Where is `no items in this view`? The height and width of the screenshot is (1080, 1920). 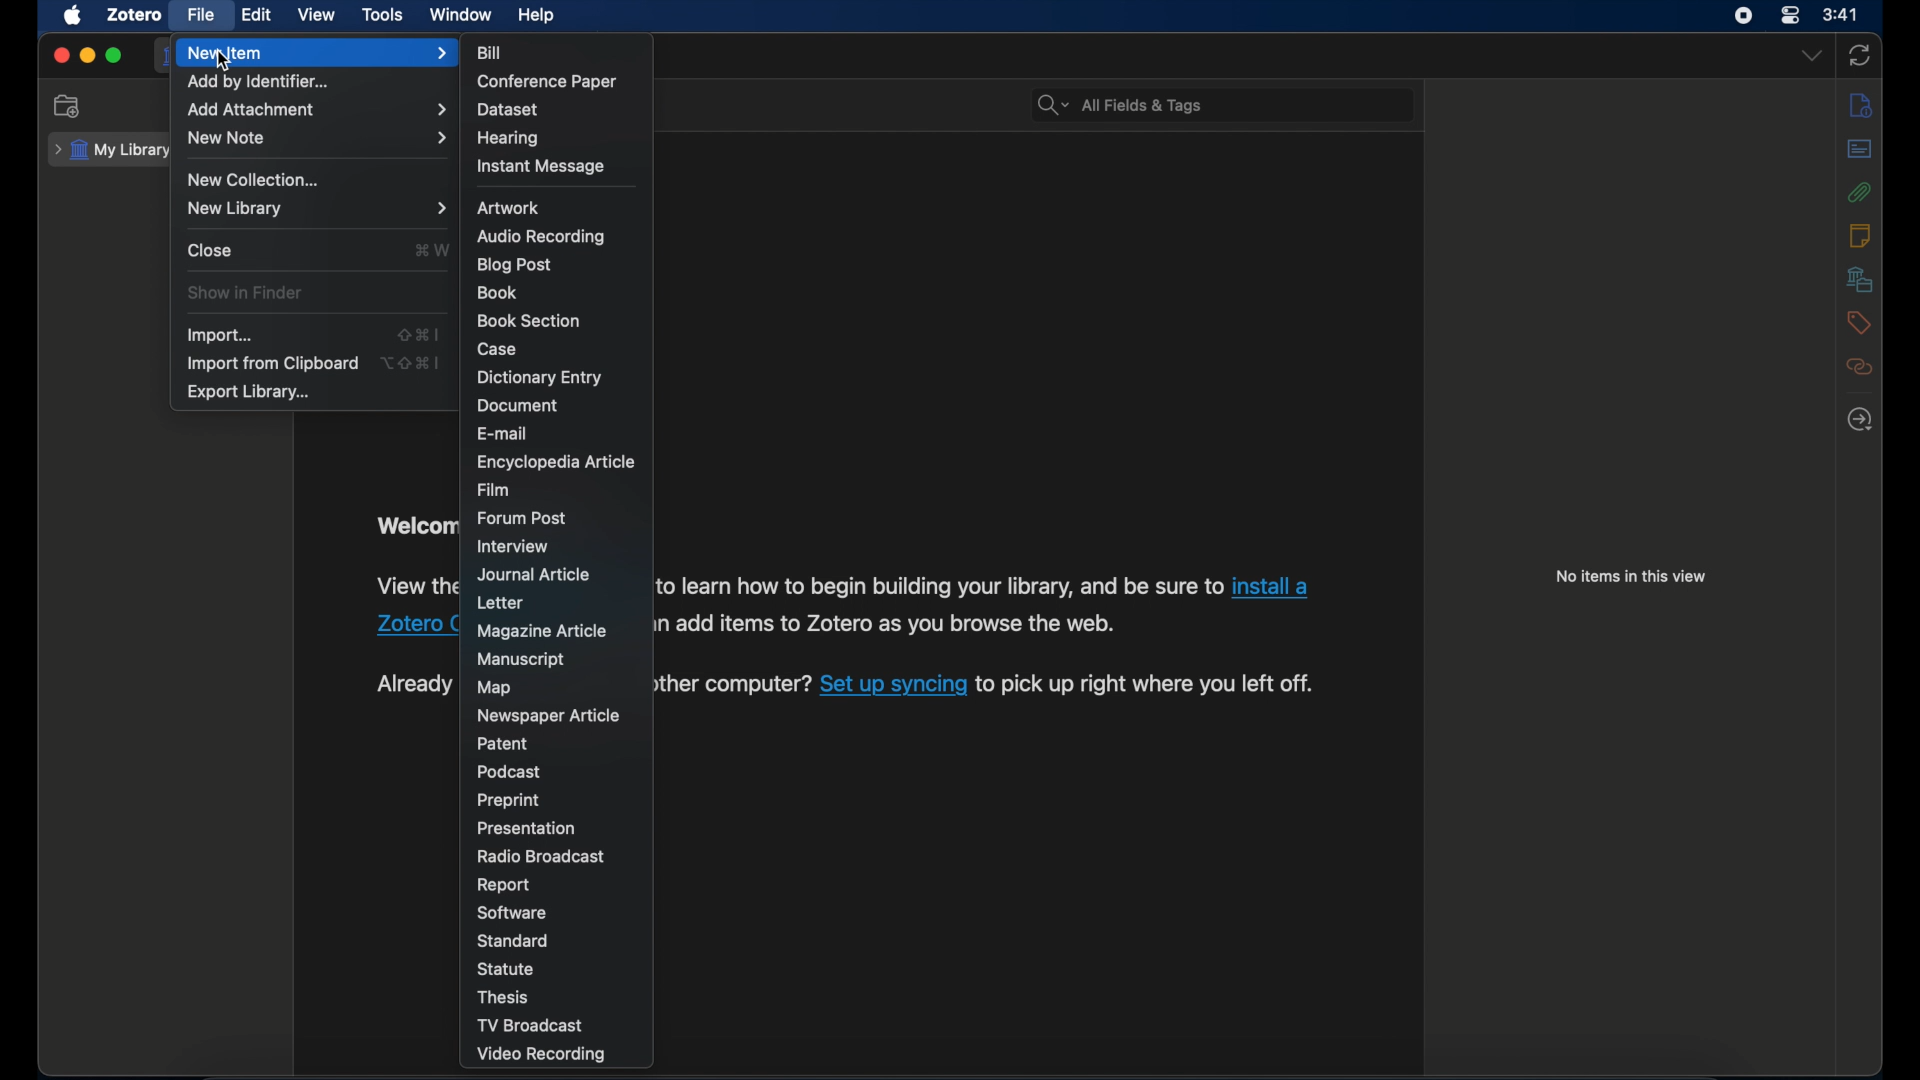
no items in this view is located at coordinates (1636, 576).